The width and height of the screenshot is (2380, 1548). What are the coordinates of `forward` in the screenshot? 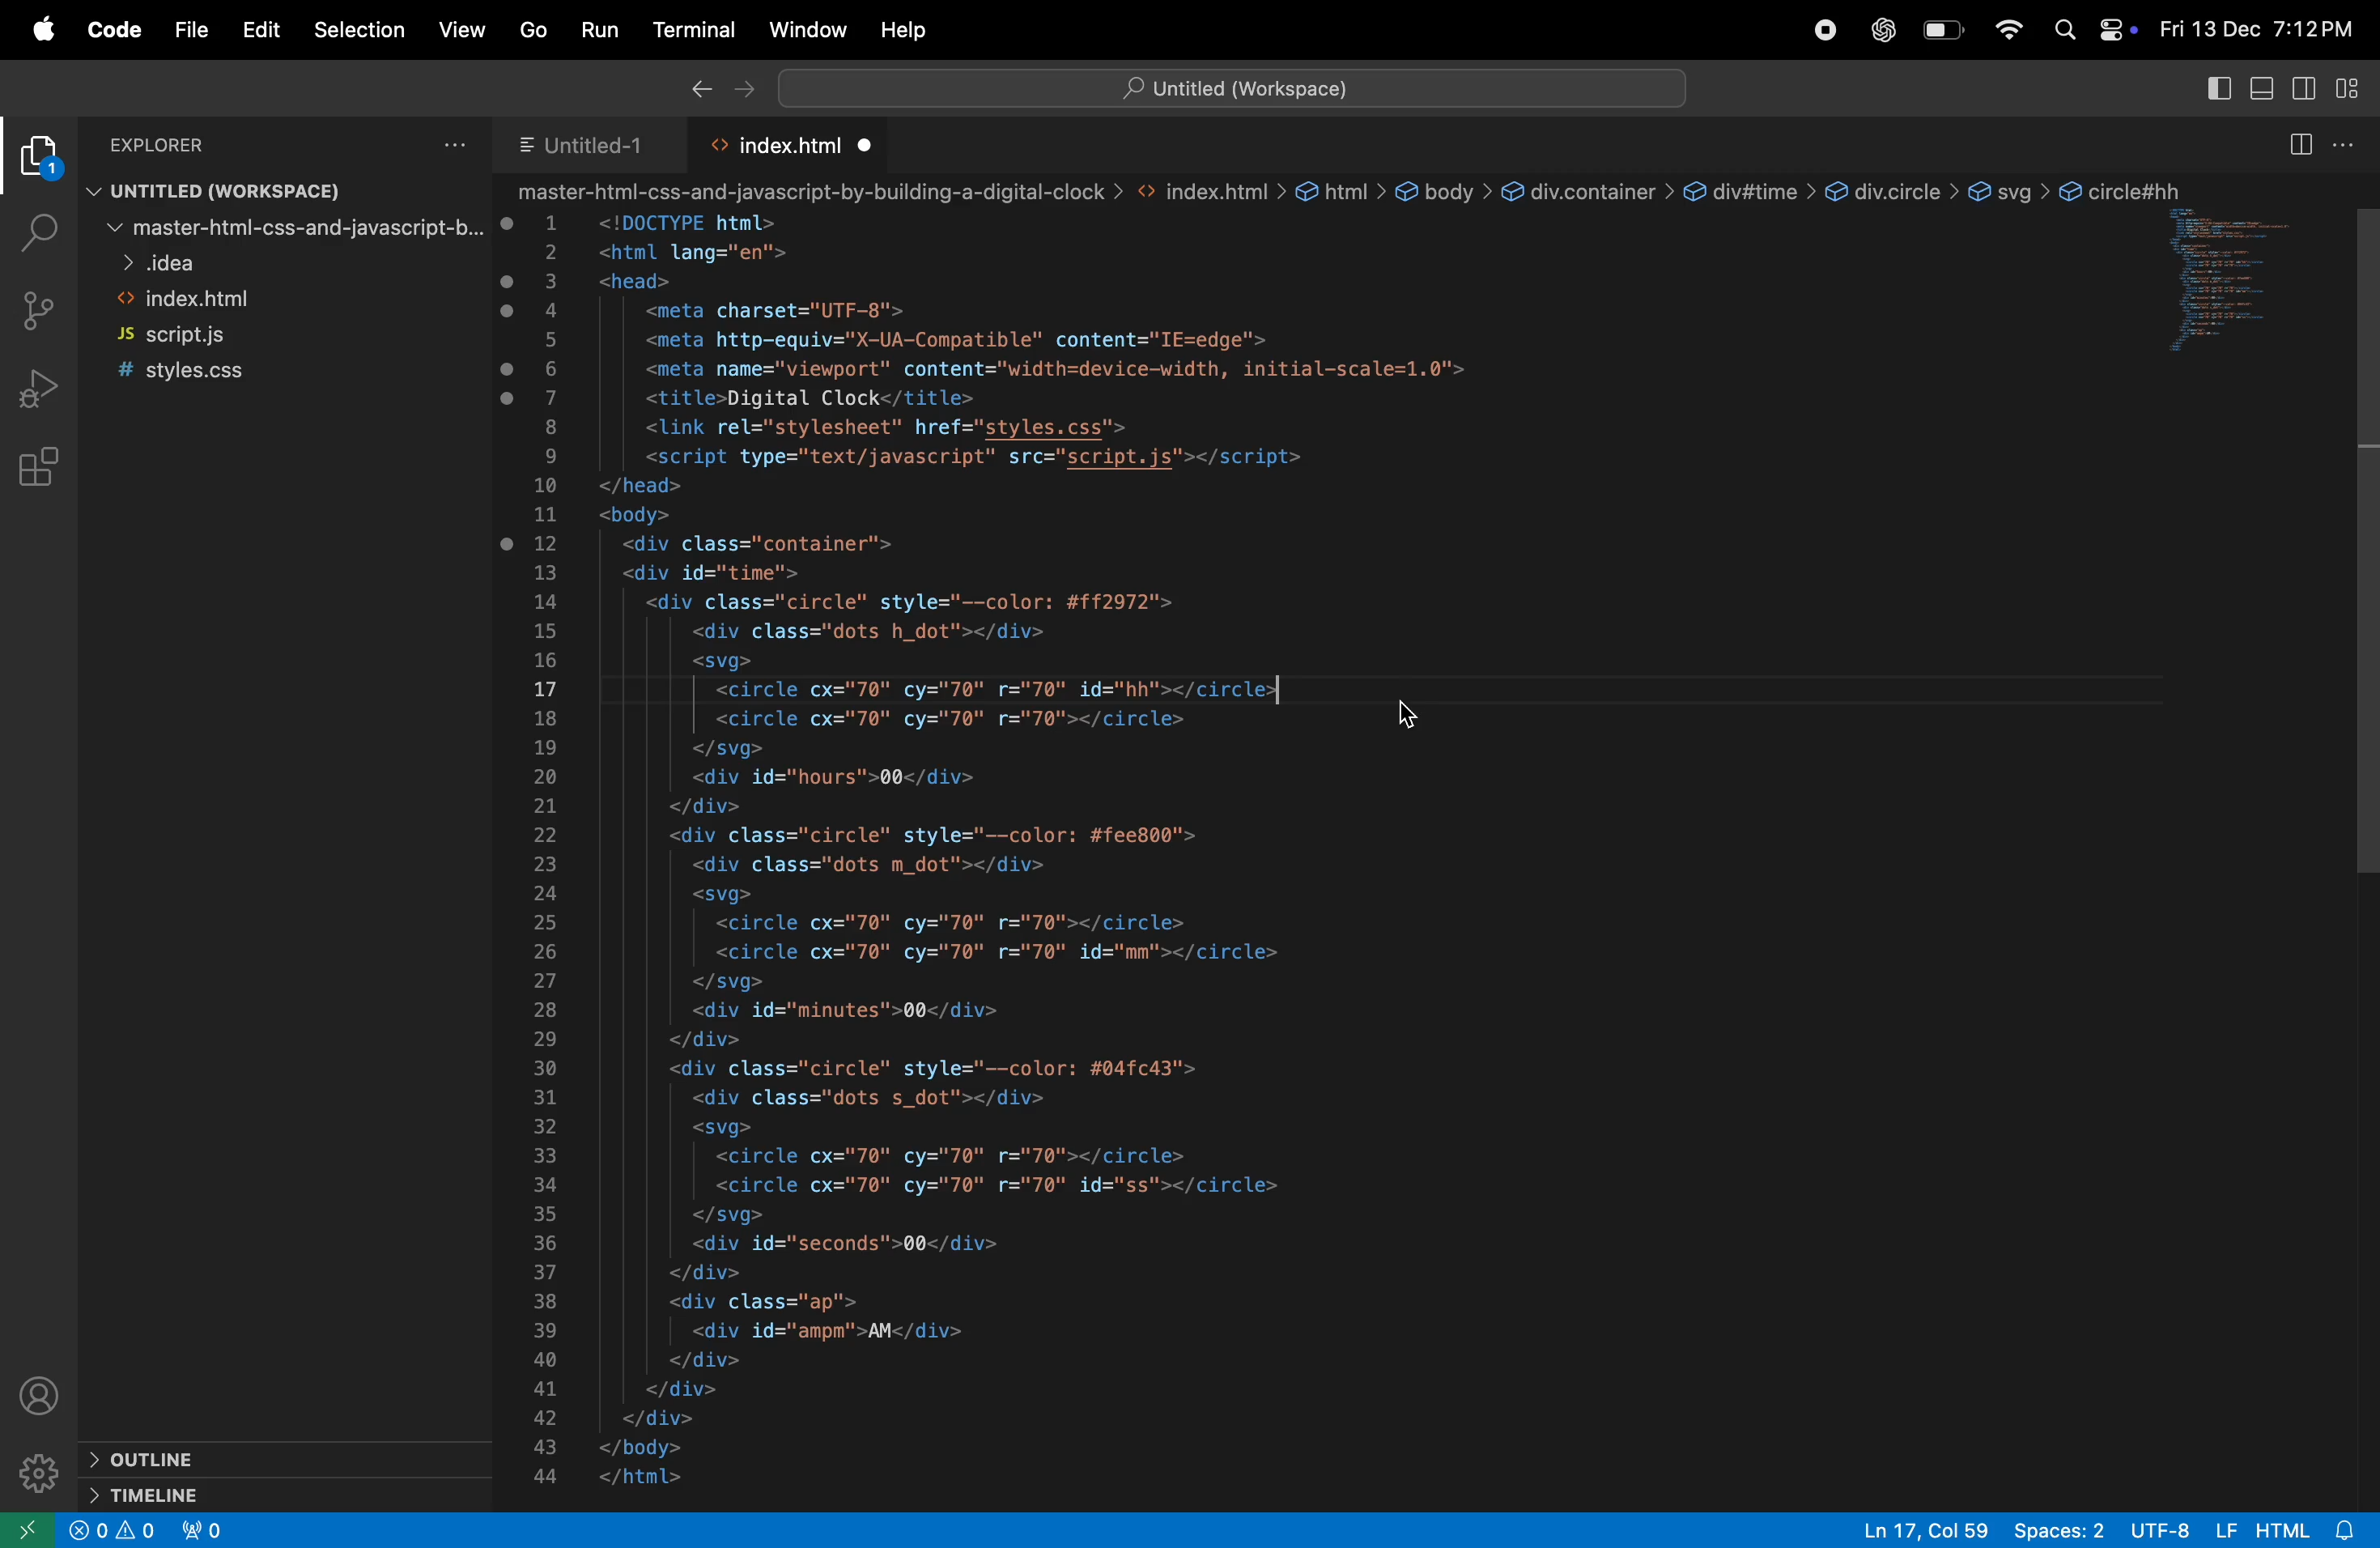 It's located at (746, 91).